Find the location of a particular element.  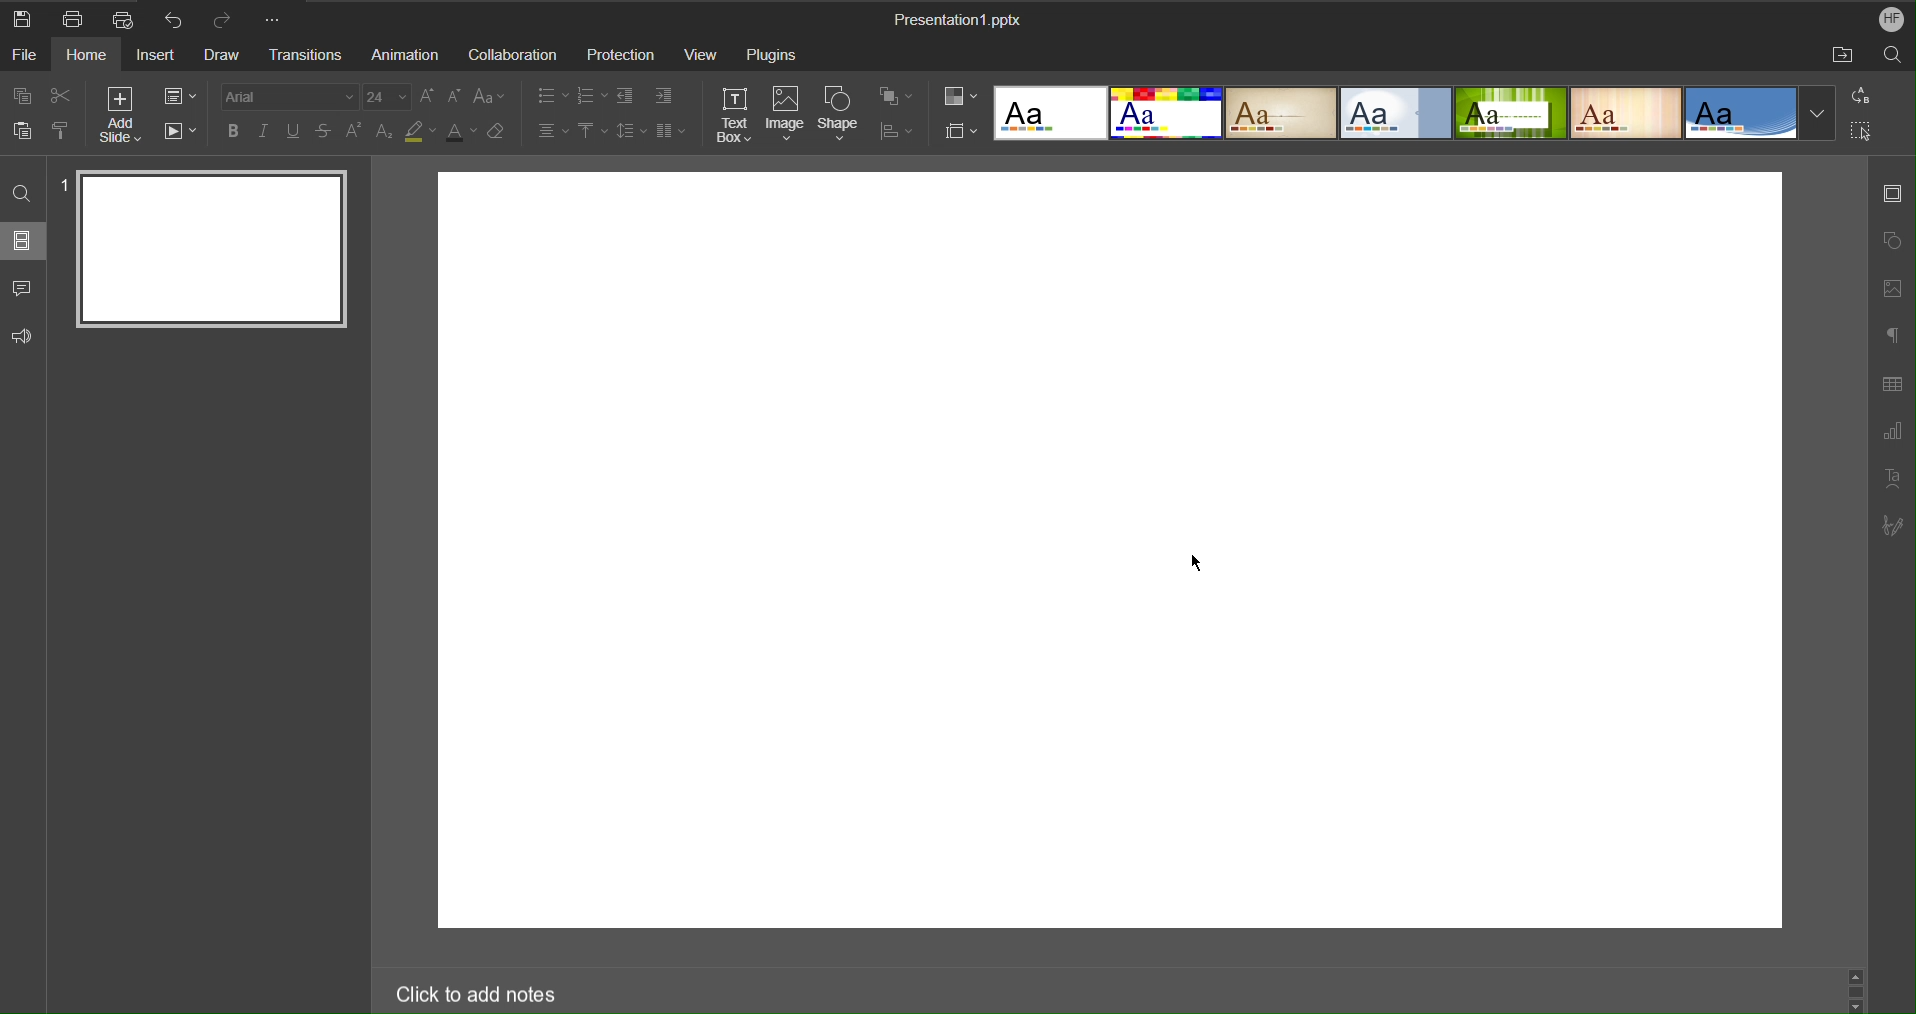

Font size is located at coordinates (386, 96).